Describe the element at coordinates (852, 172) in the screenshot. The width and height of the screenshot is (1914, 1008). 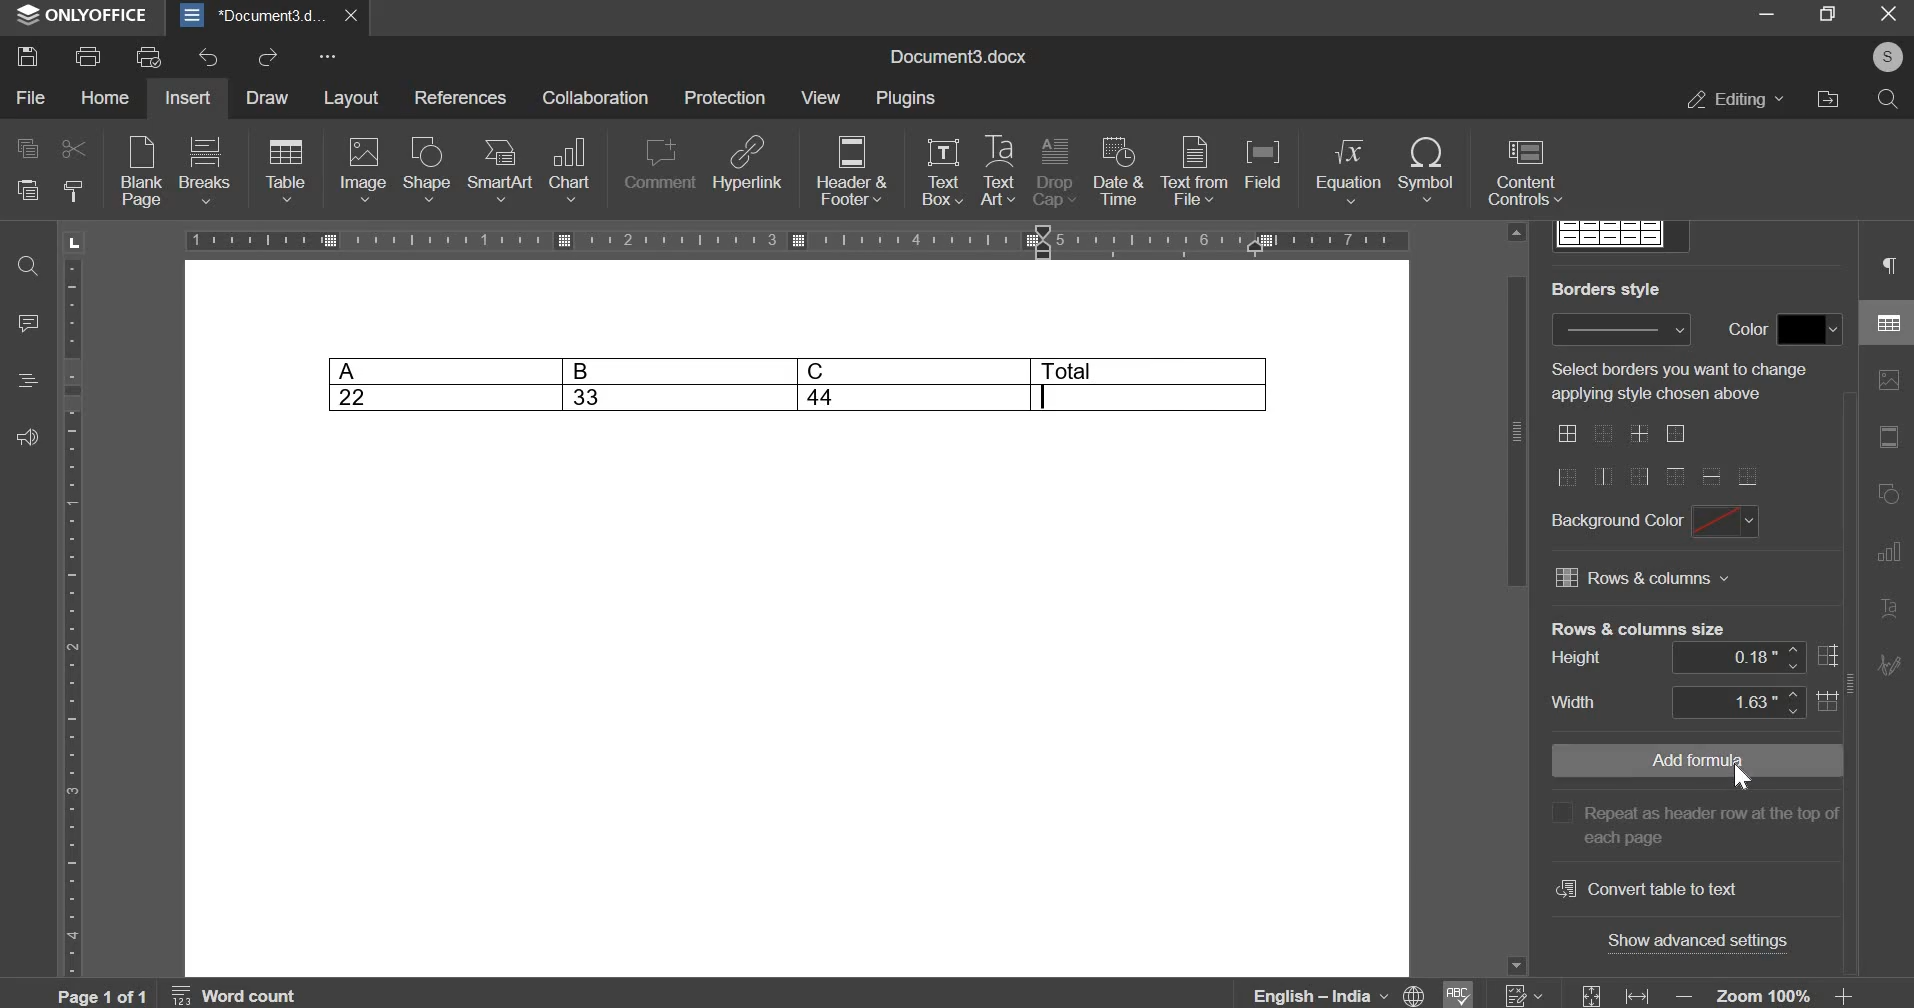
I see `header & footer` at that location.